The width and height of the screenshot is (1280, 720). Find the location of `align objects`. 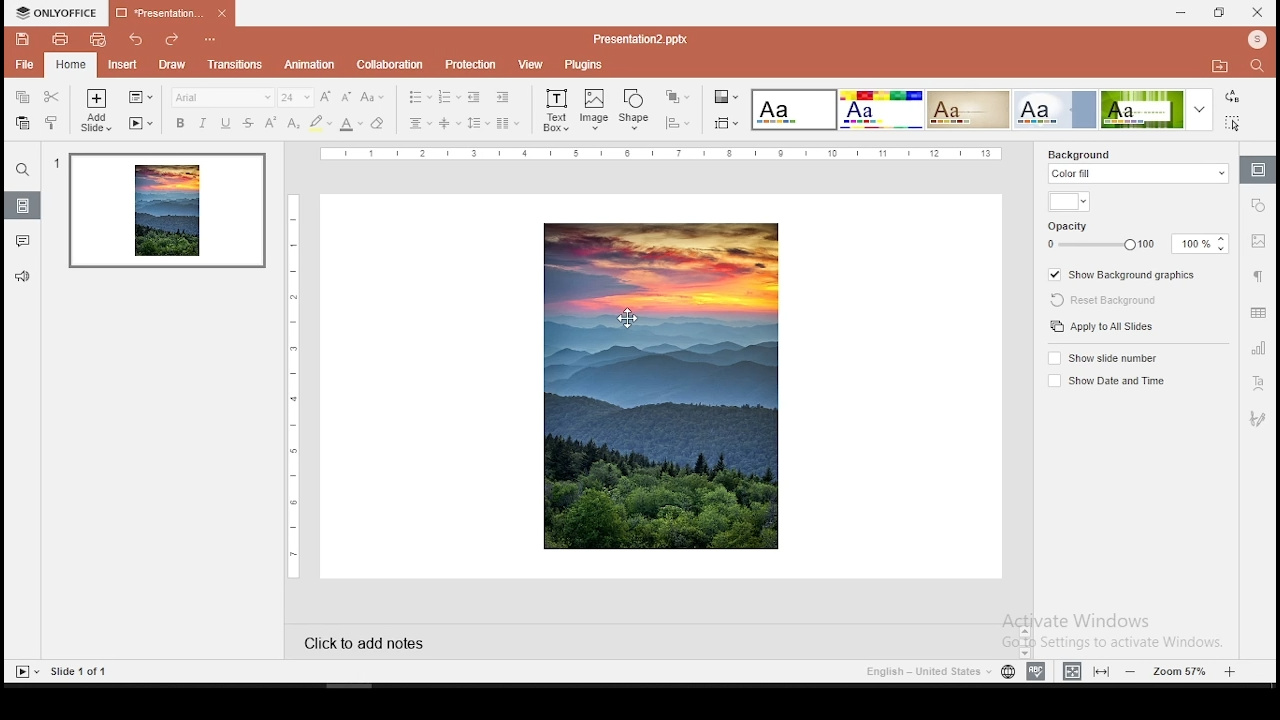

align objects is located at coordinates (726, 123).